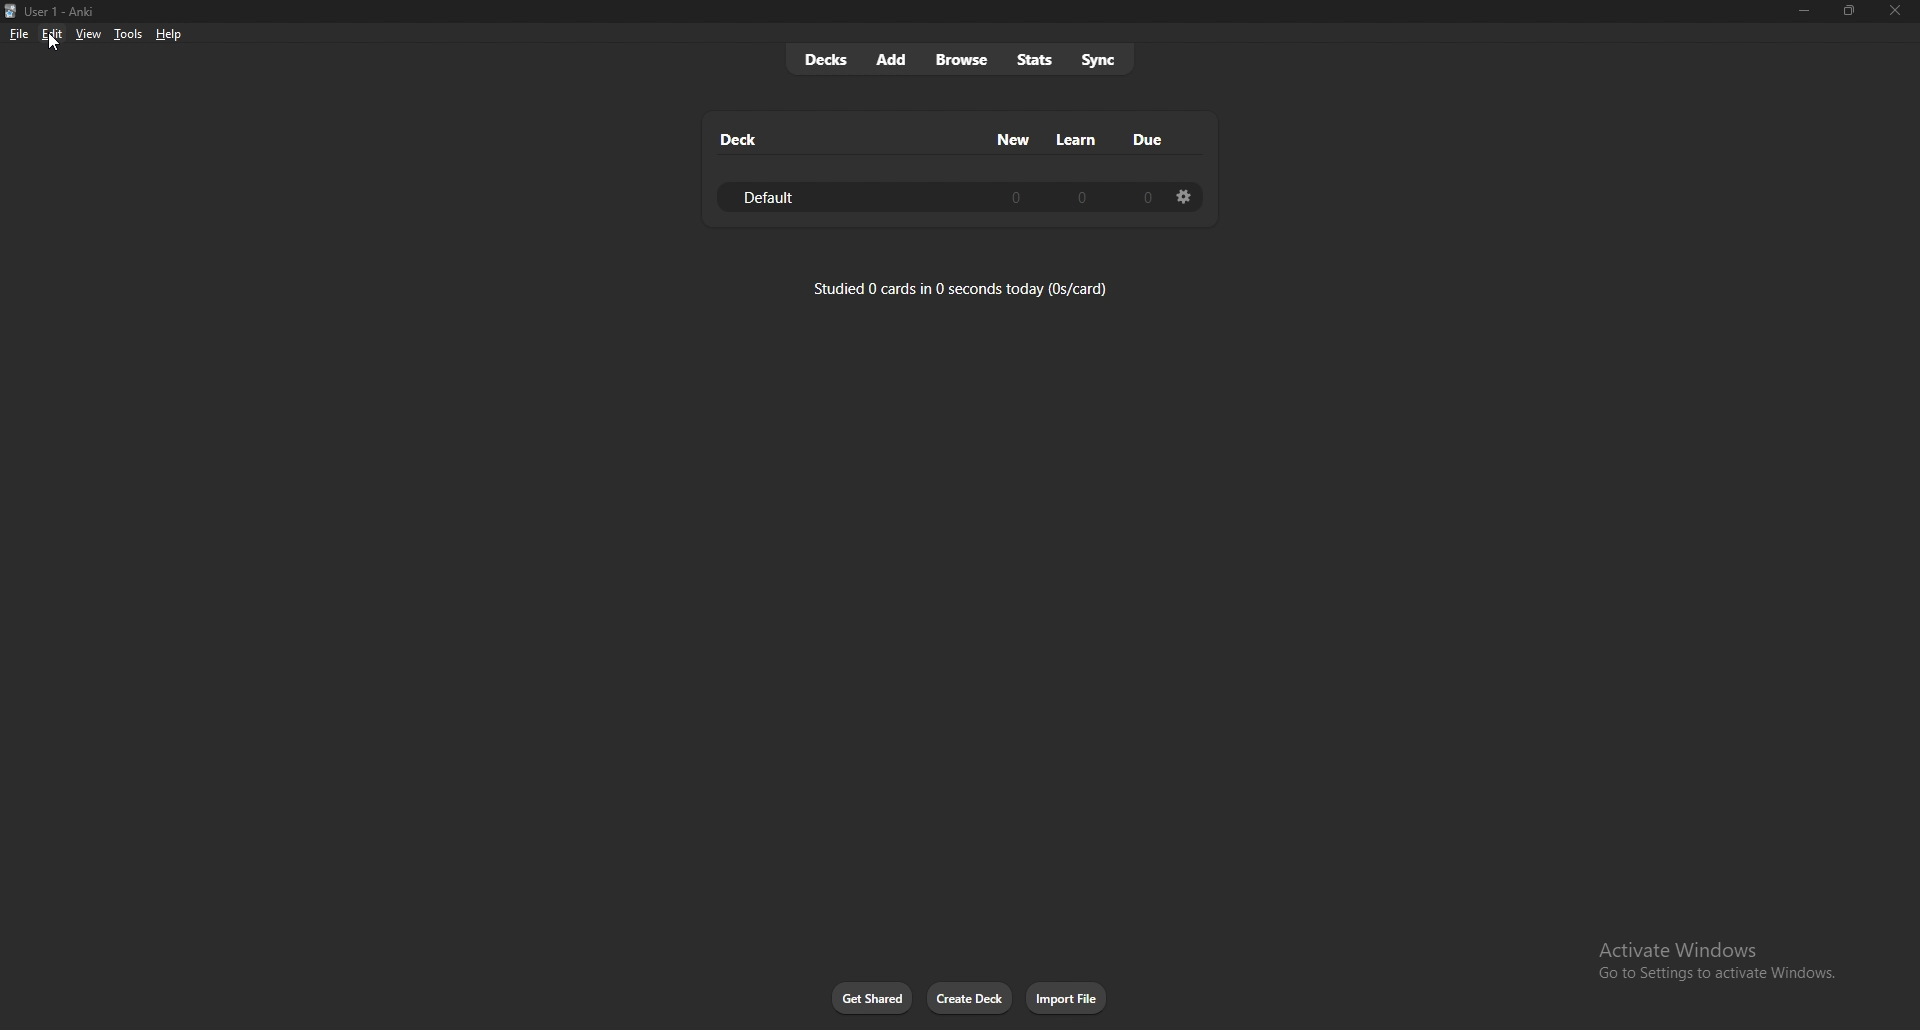 The height and width of the screenshot is (1030, 1920). I want to click on due, so click(1150, 140).